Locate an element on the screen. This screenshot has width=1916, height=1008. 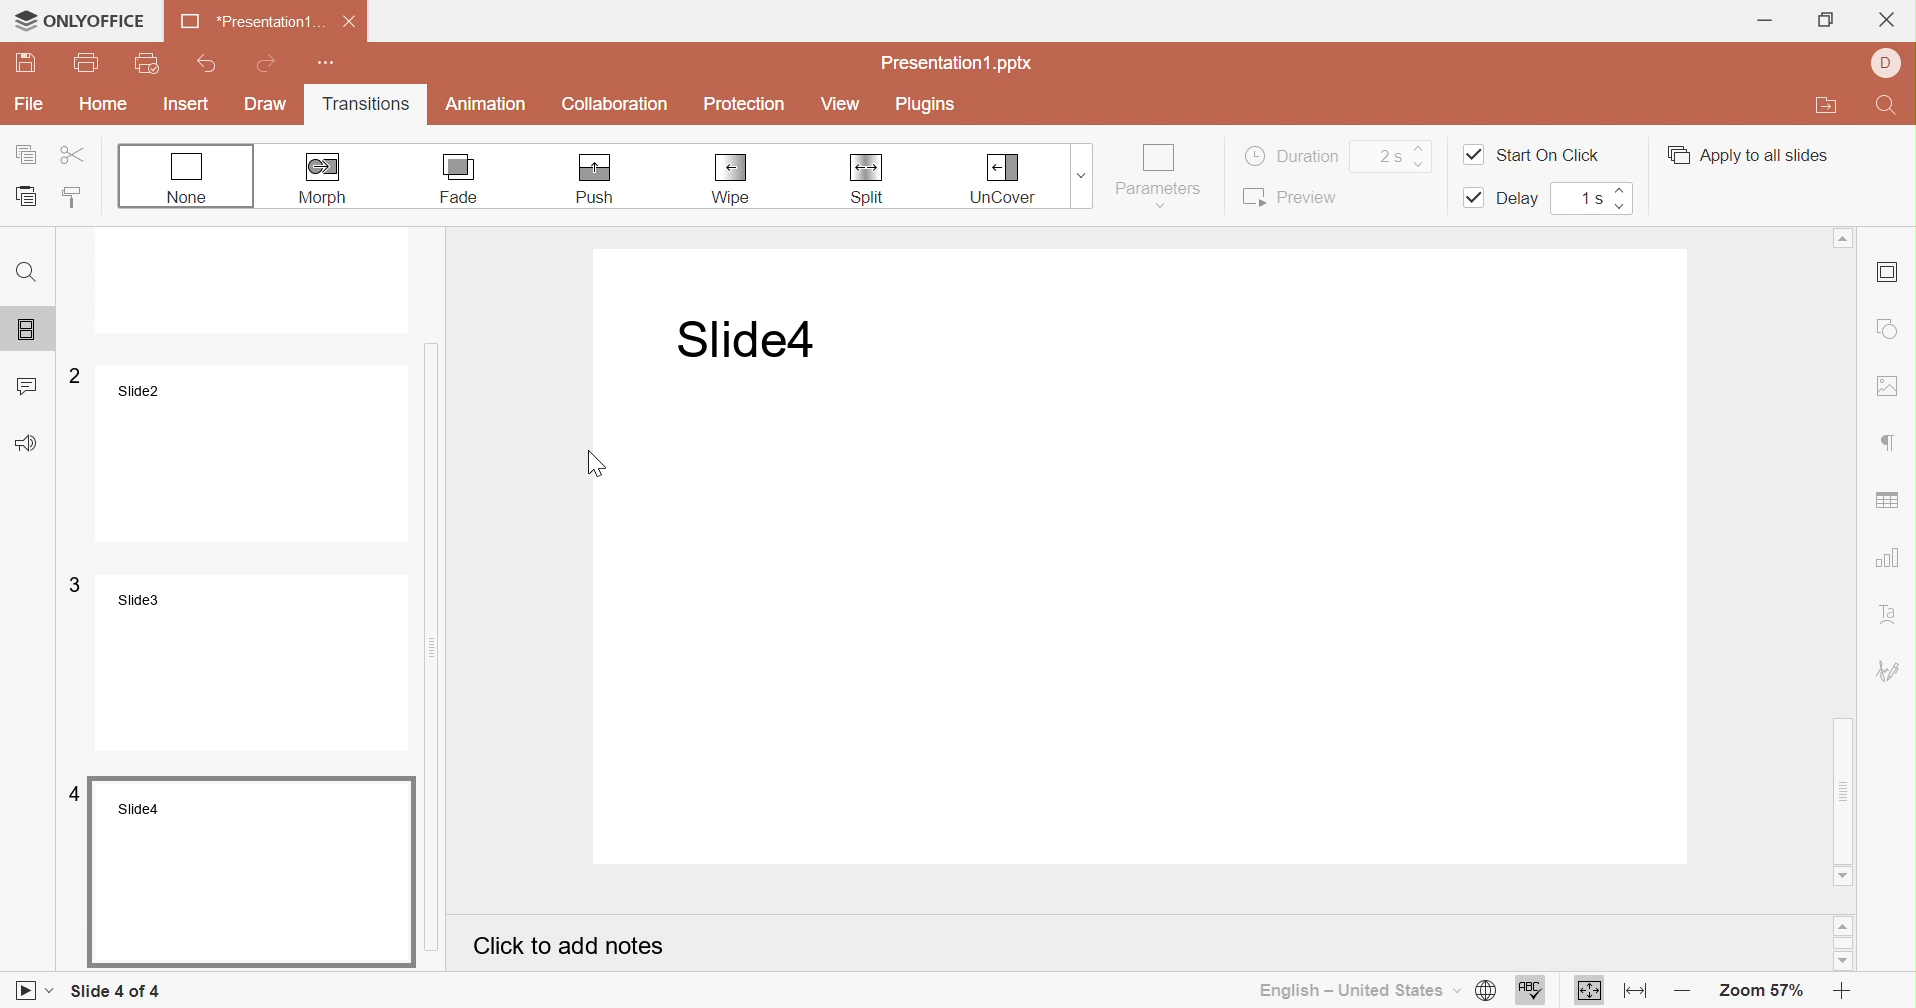
Zoom 57% is located at coordinates (1764, 994).